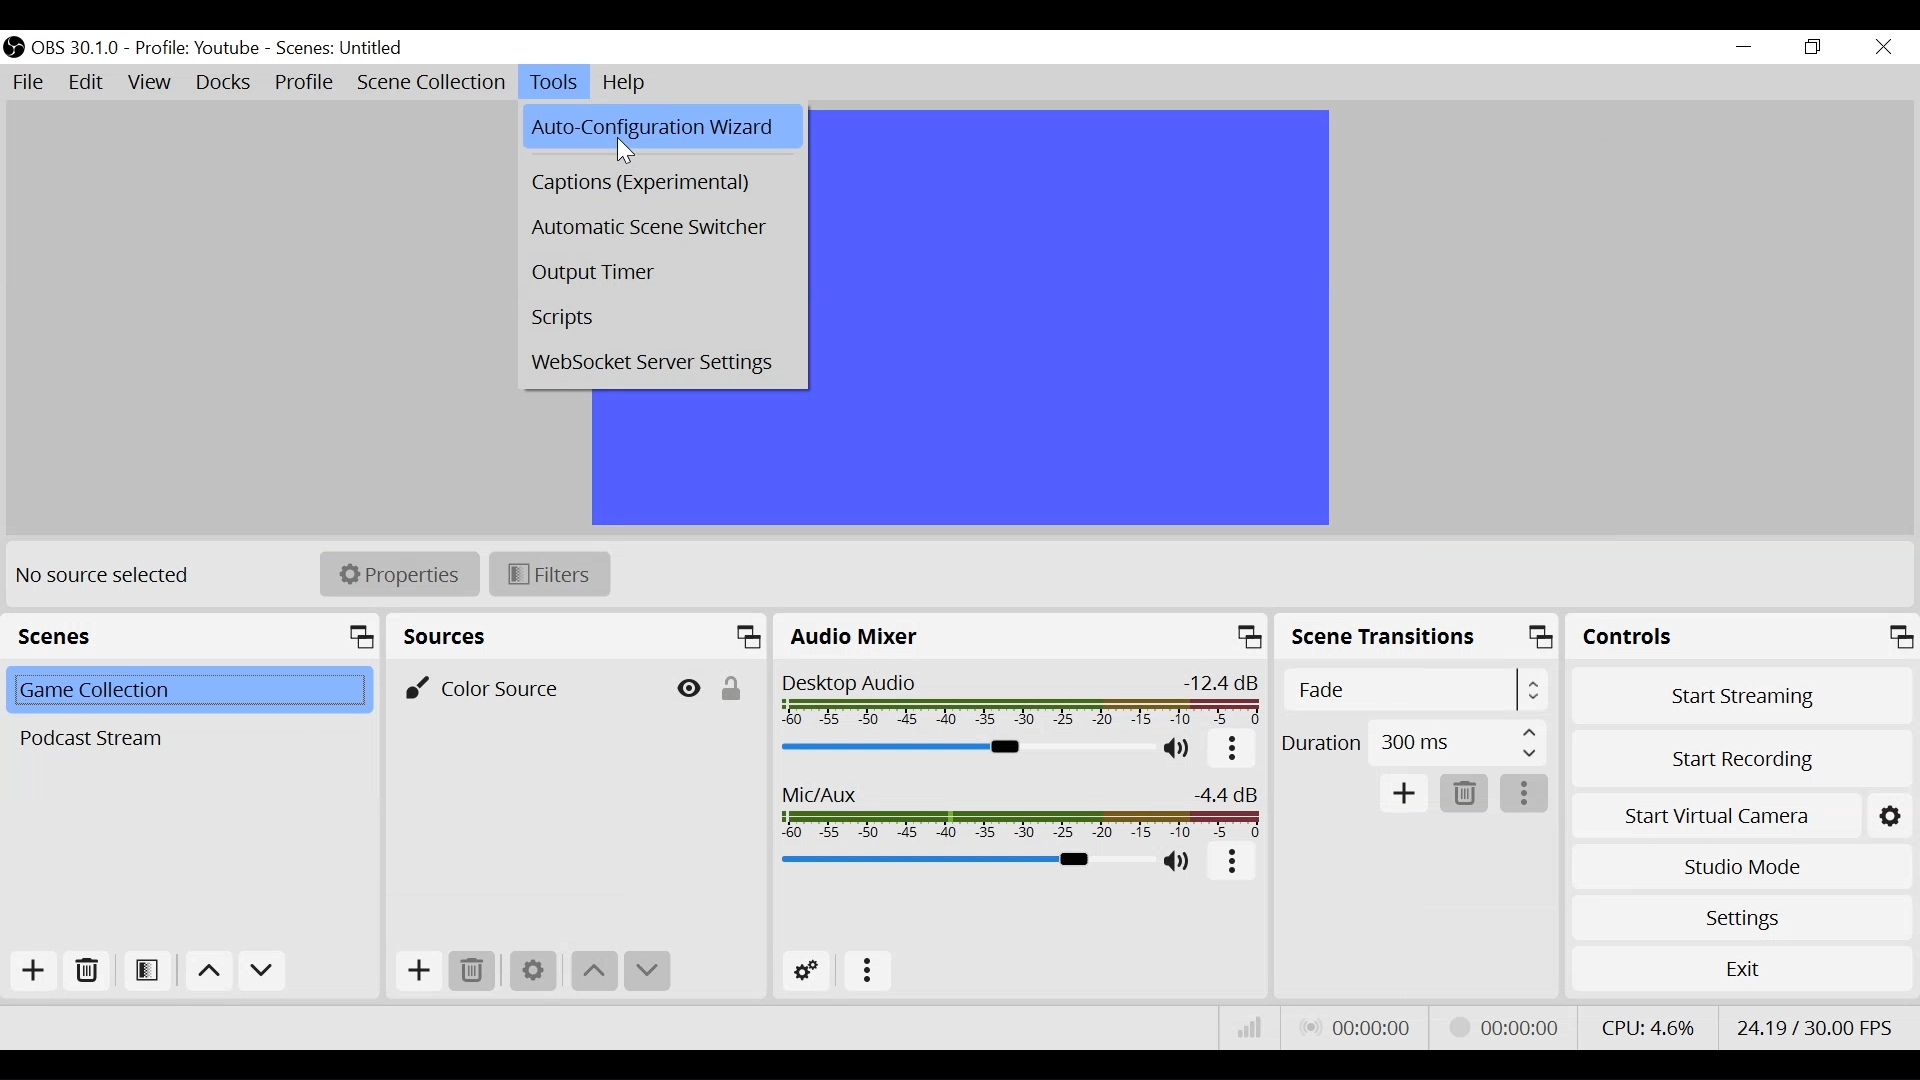 Image resolution: width=1920 pixels, height=1080 pixels. I want to click on View, so click(149, 83).